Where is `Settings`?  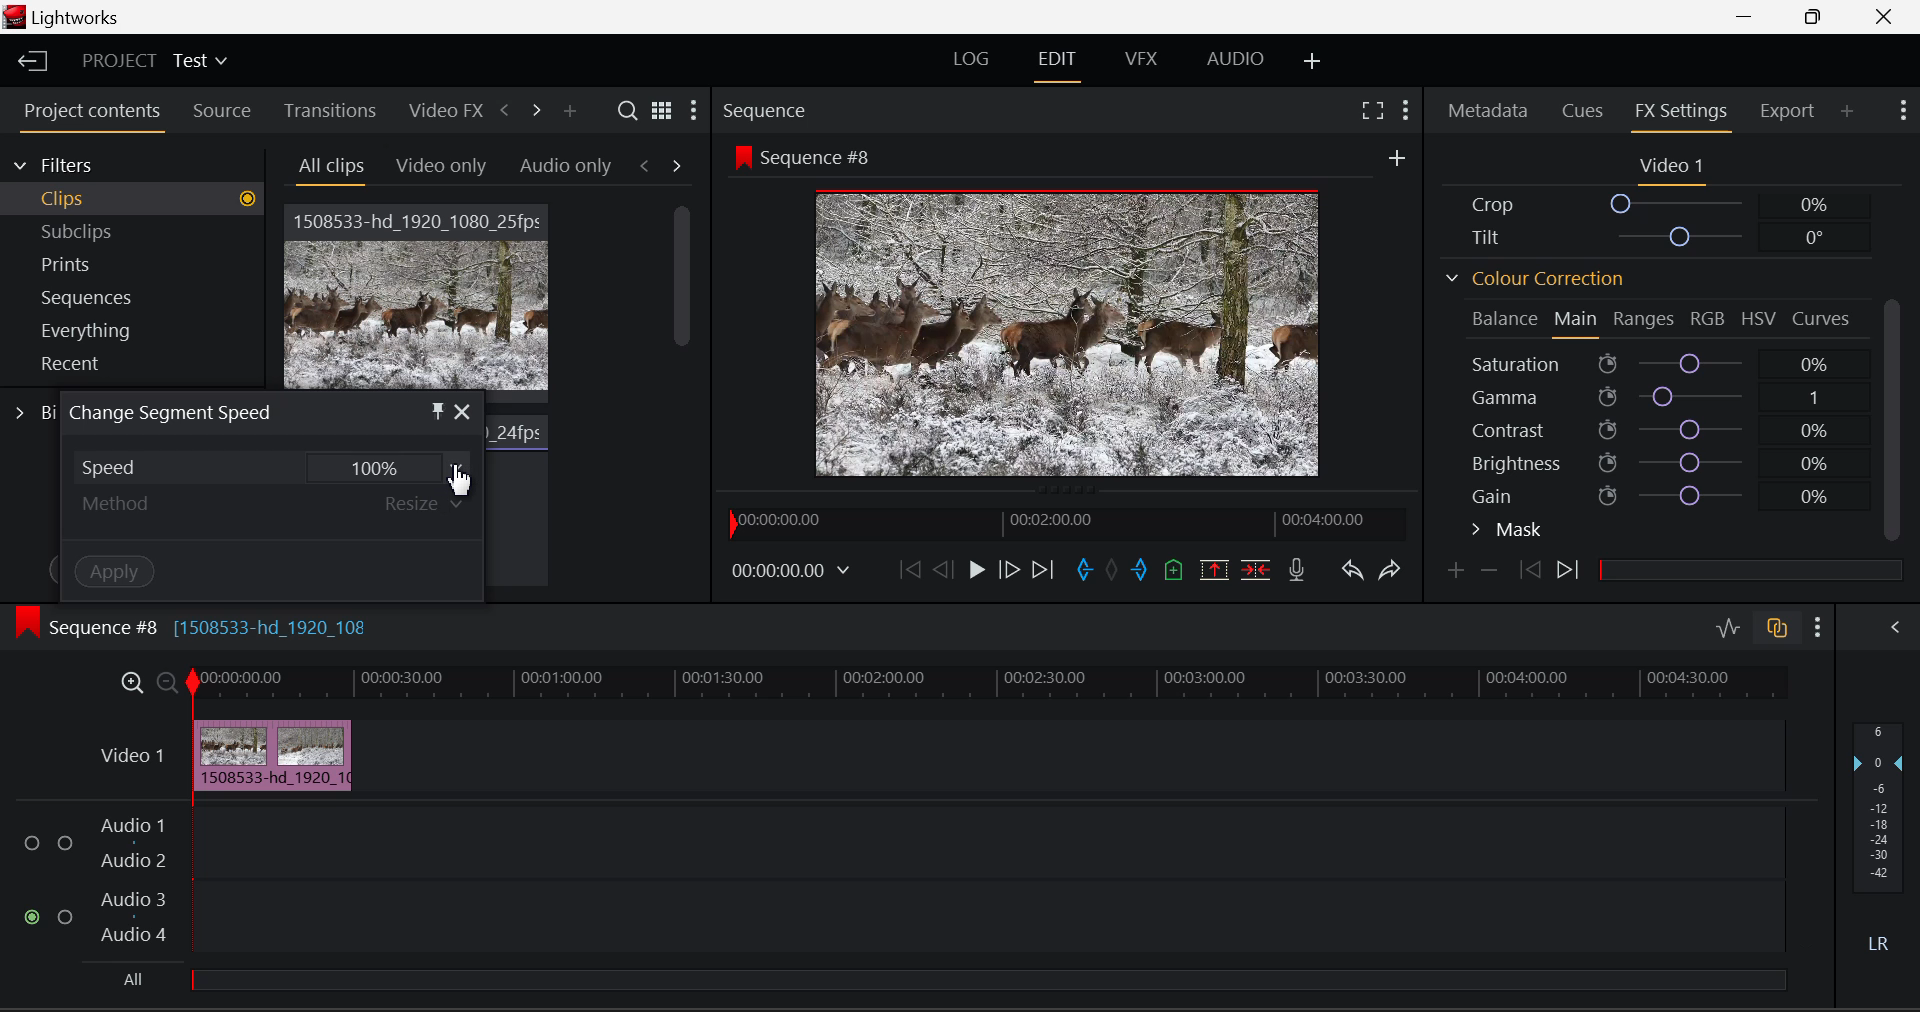 Settings is located at coordinates (697, 111).